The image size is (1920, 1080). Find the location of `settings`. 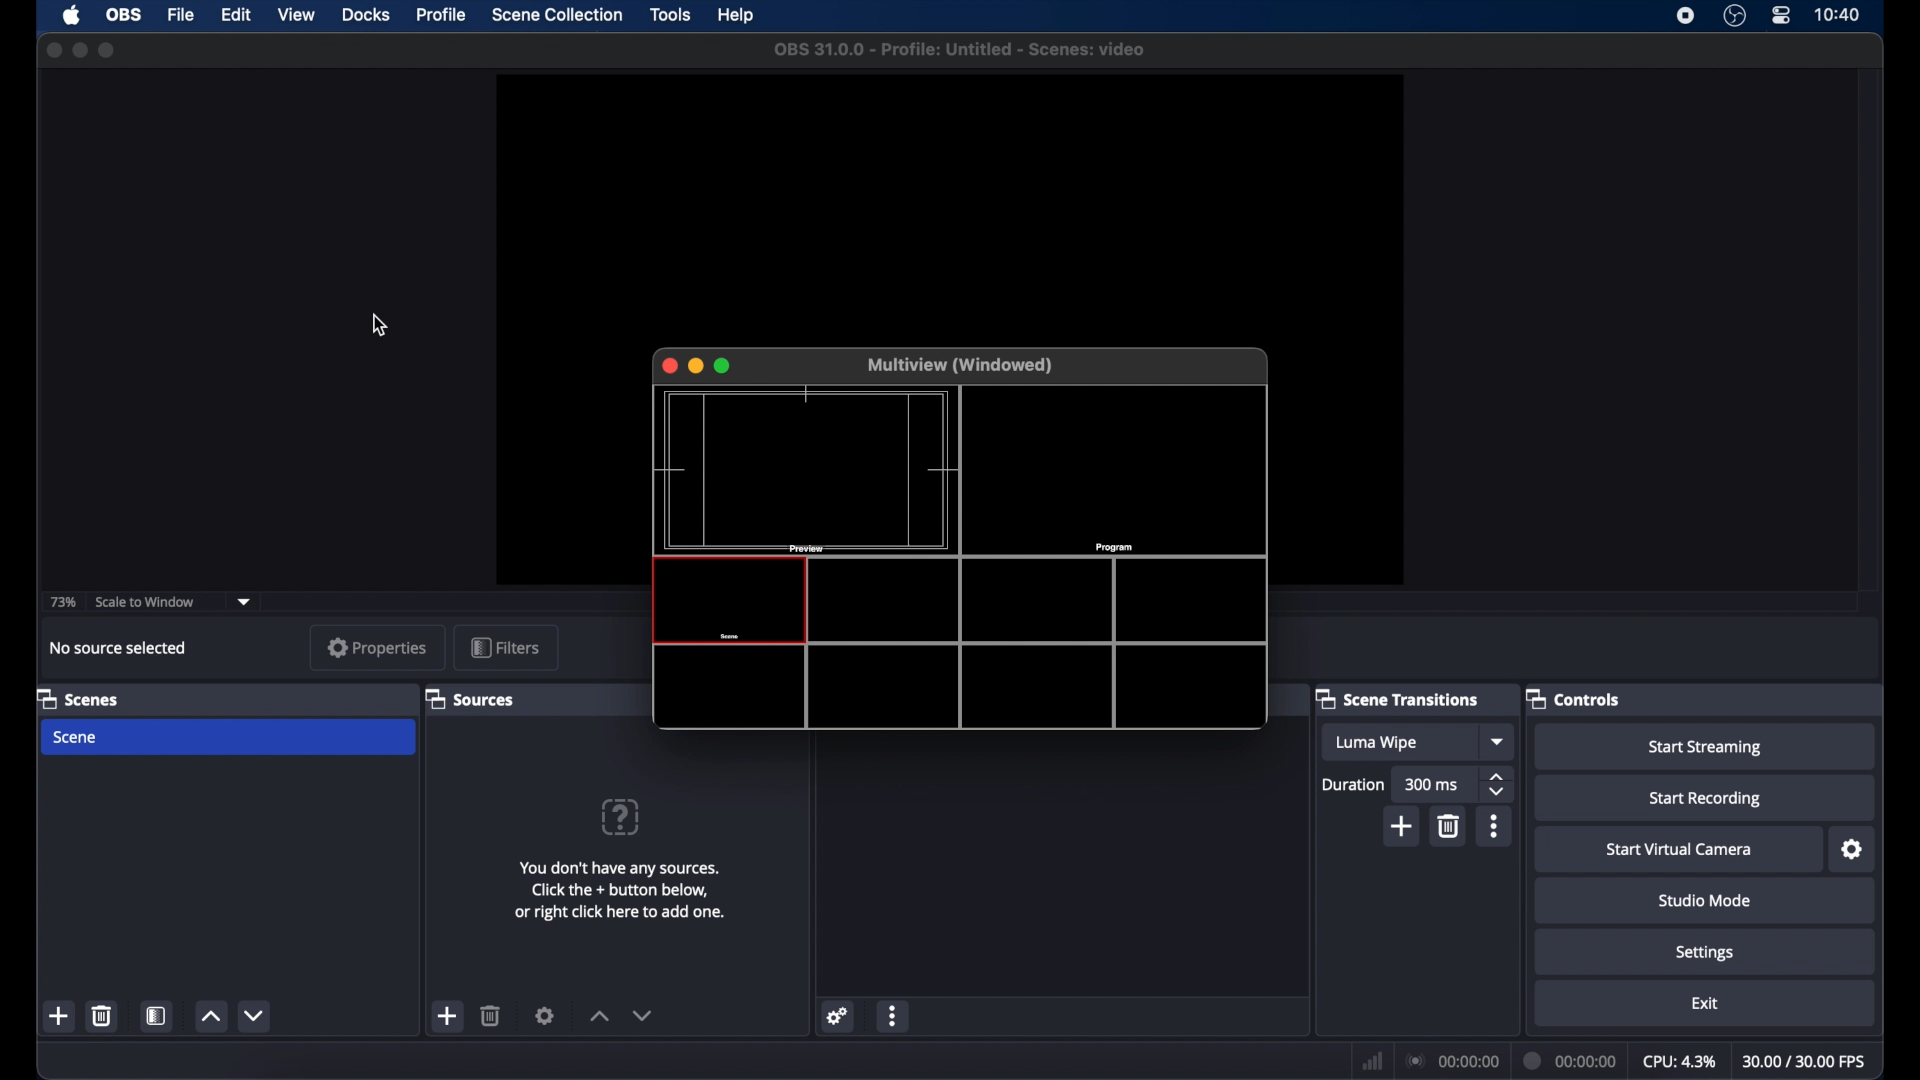

settings is located at coordinates (545, 1016).